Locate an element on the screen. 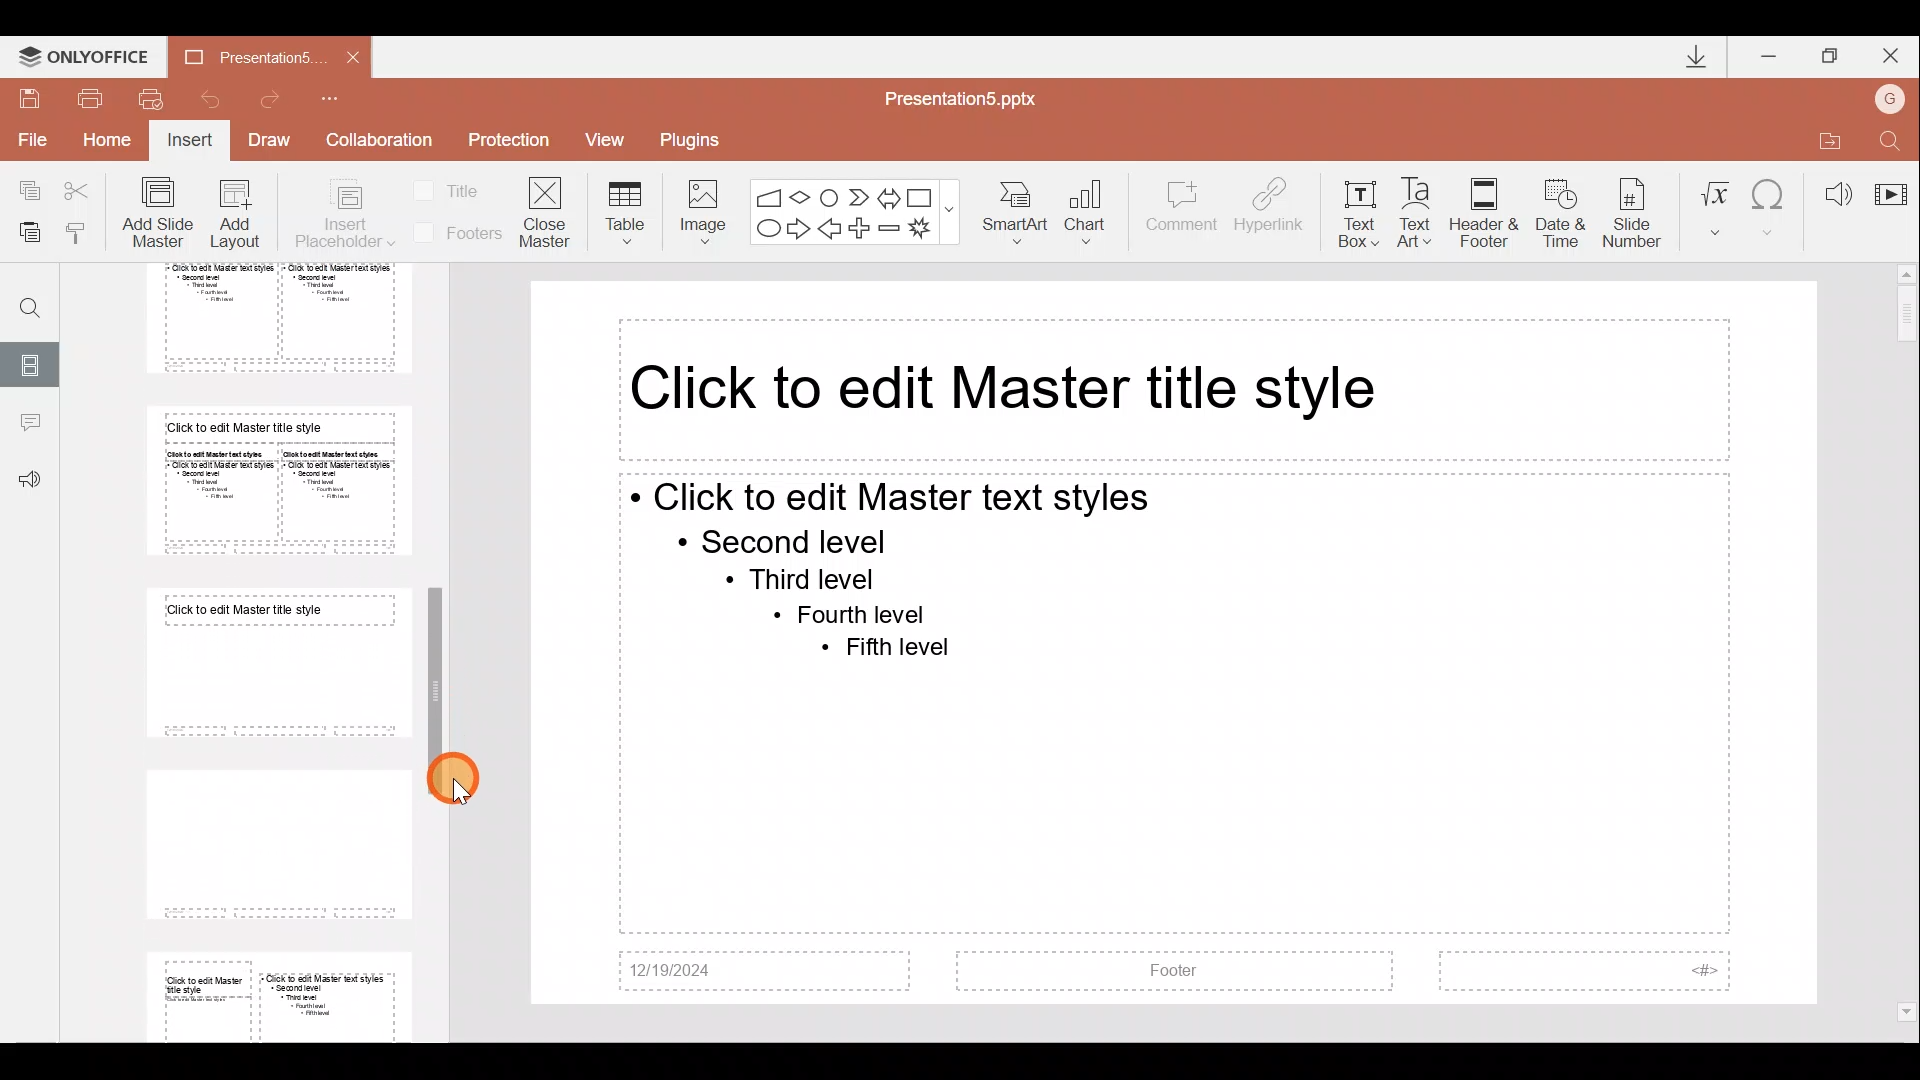 The height and width of the screenshot is (1080, 1920). Text Art is located at coordinates (1420, 207).